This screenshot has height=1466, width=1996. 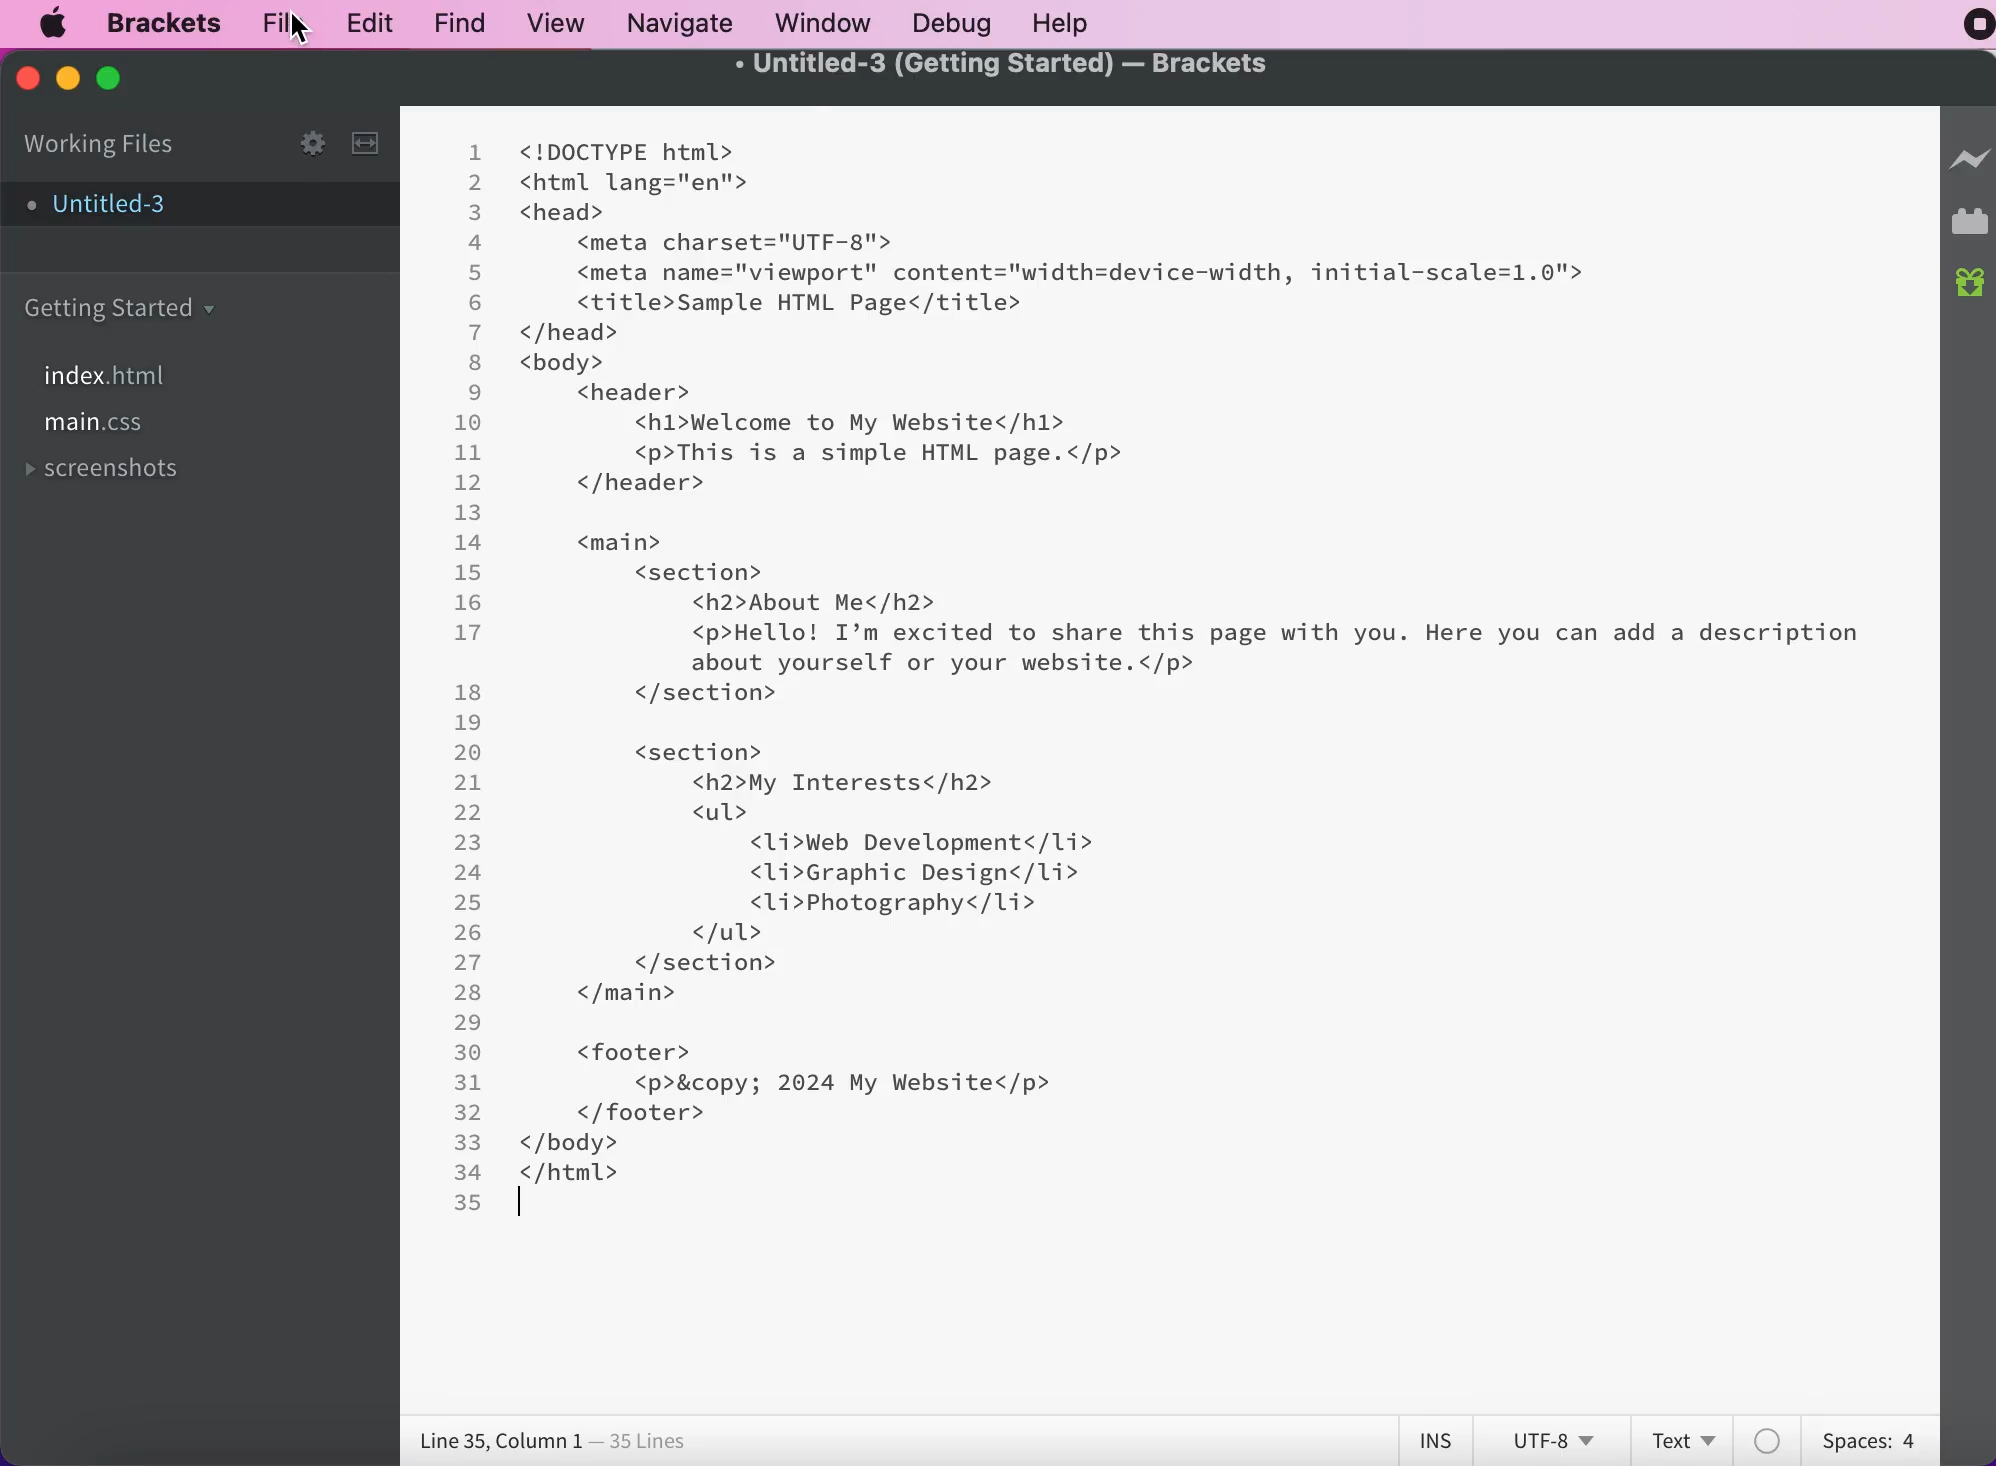 What do you see at coordinates (477, 212) in the screenshot?
I see `3` at bounding box center [477, 212].